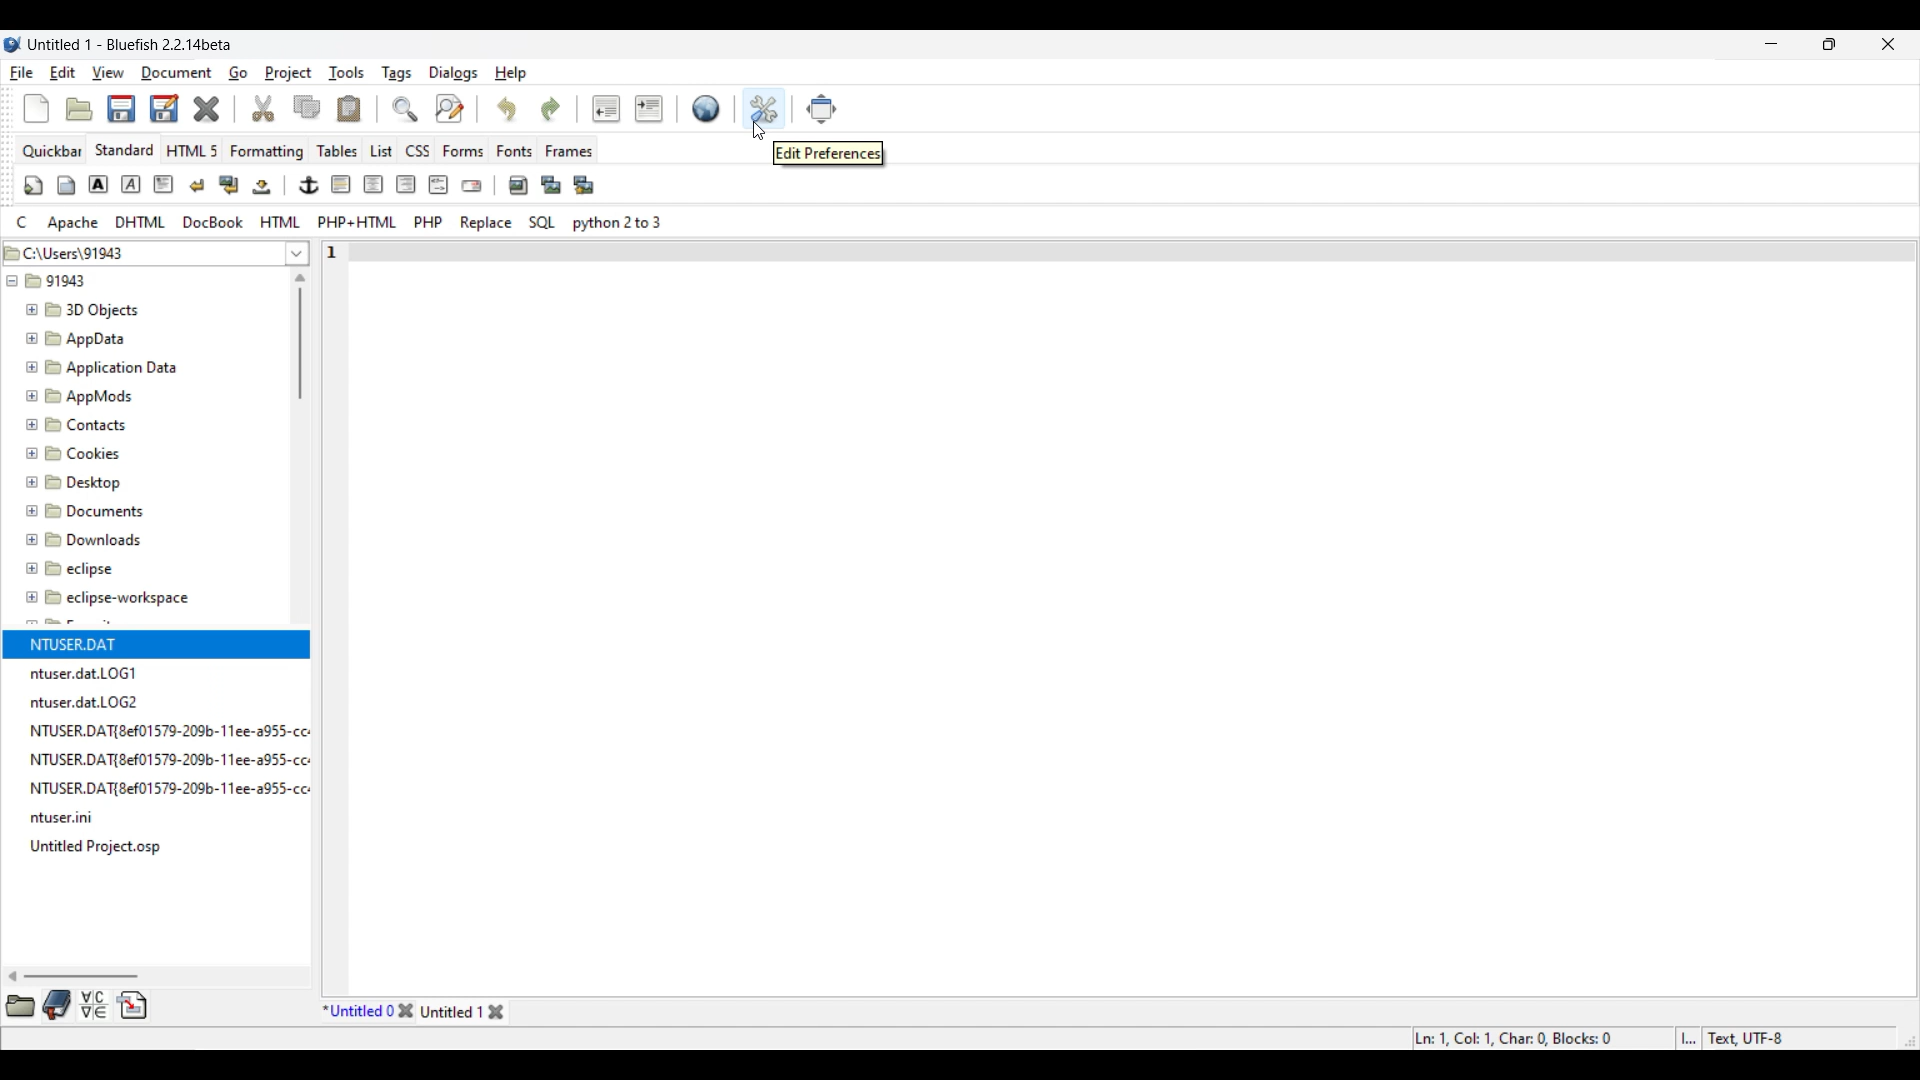 This screenshot has width=1920, height=1080. Describe the element at coordinates (52, 151) in the screenshot. I see `Quickbar` at that location.